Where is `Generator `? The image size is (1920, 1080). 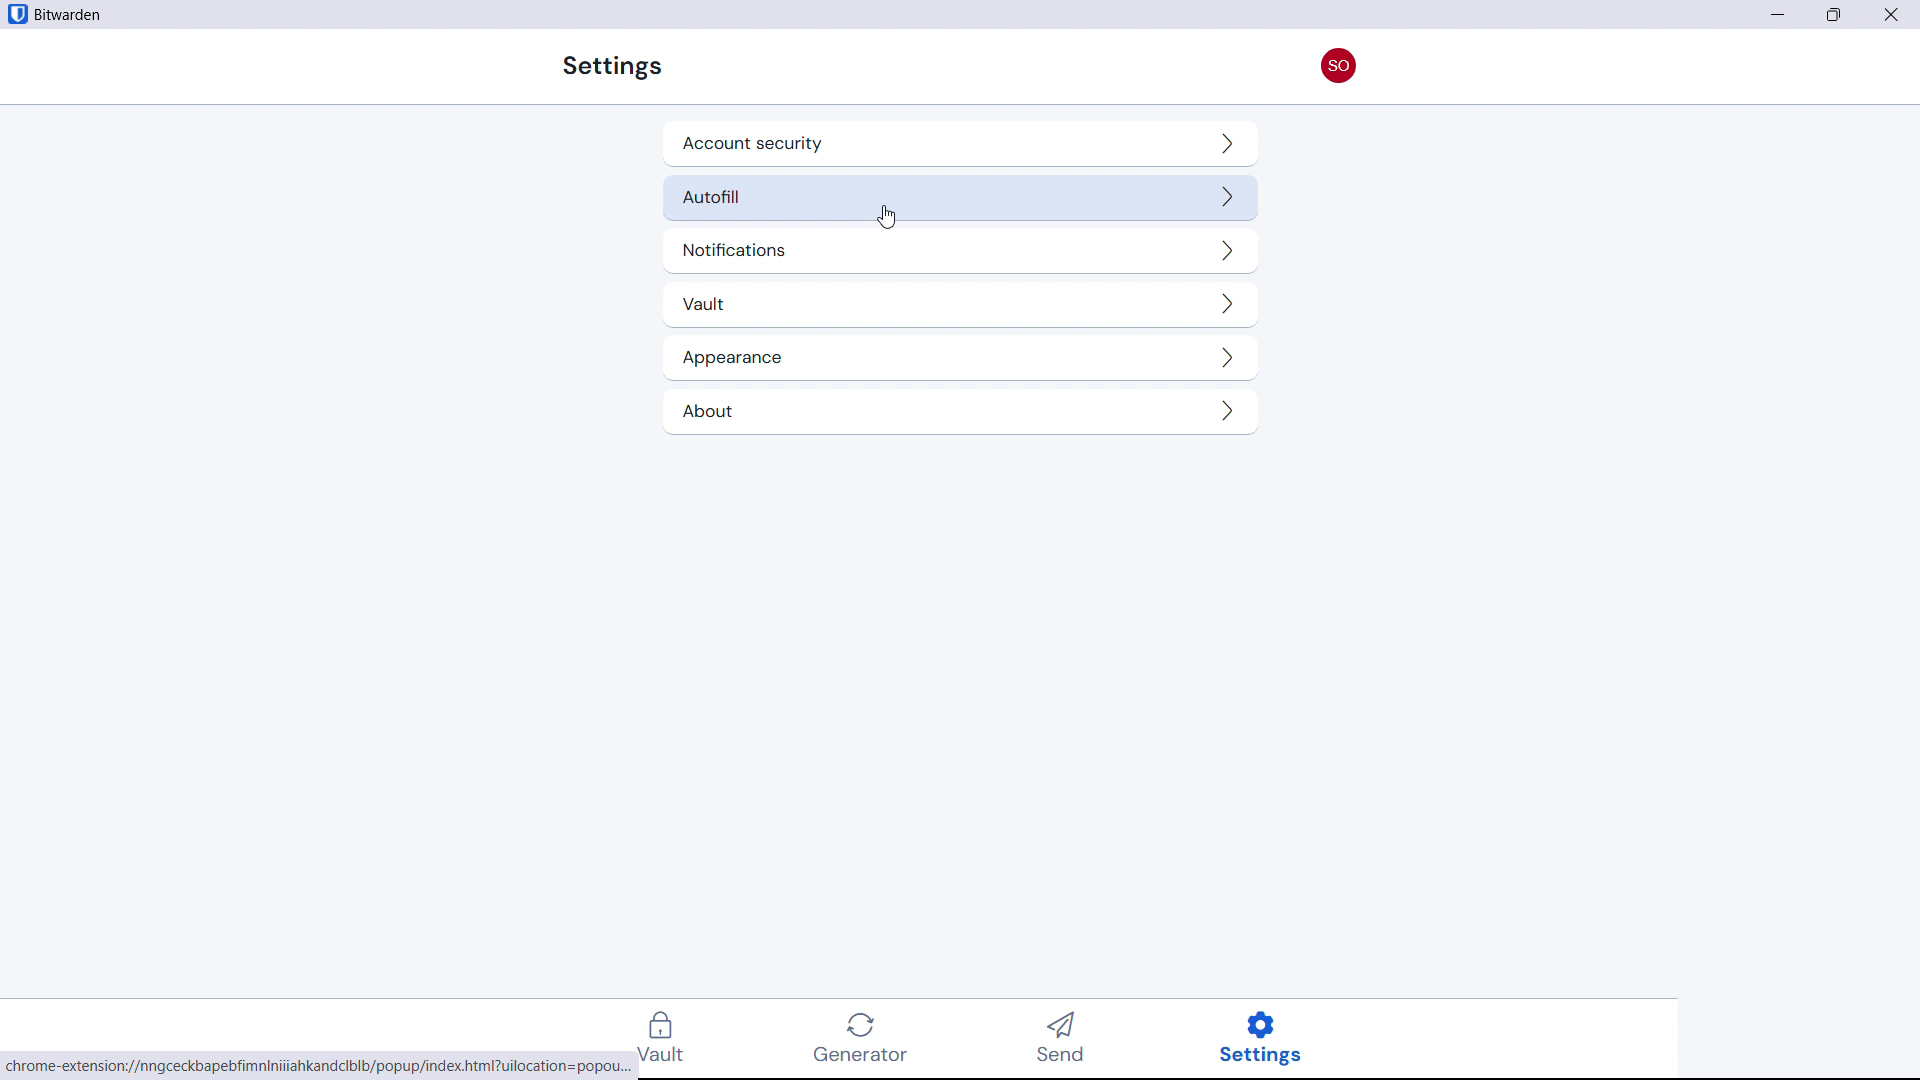 Generator  is located at coordinates (872, 1038).